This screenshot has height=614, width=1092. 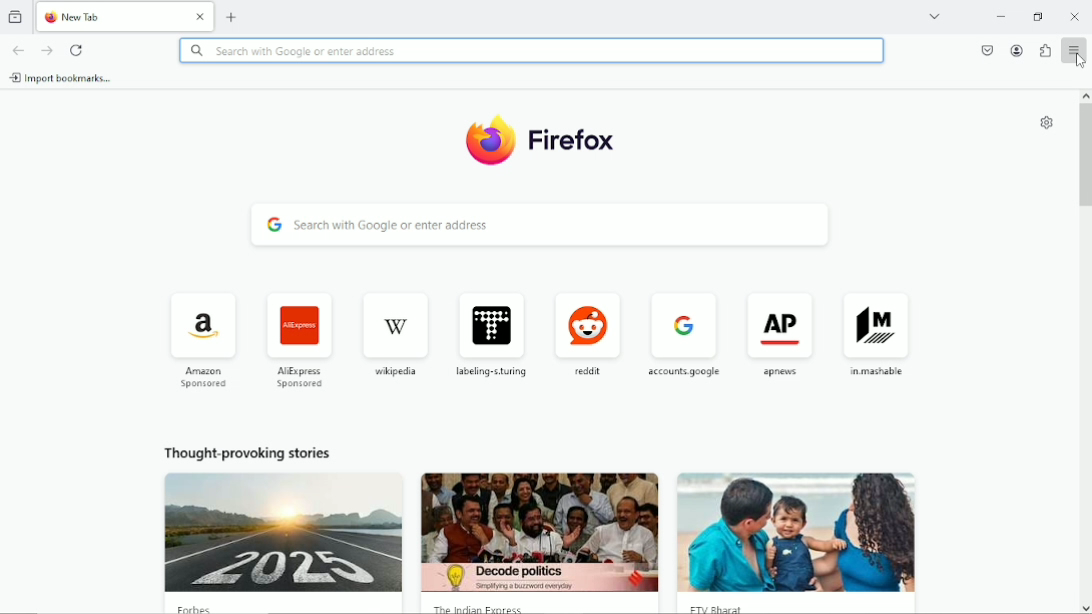 I want to click on thought provoking stories, so click(x=258, y=449).